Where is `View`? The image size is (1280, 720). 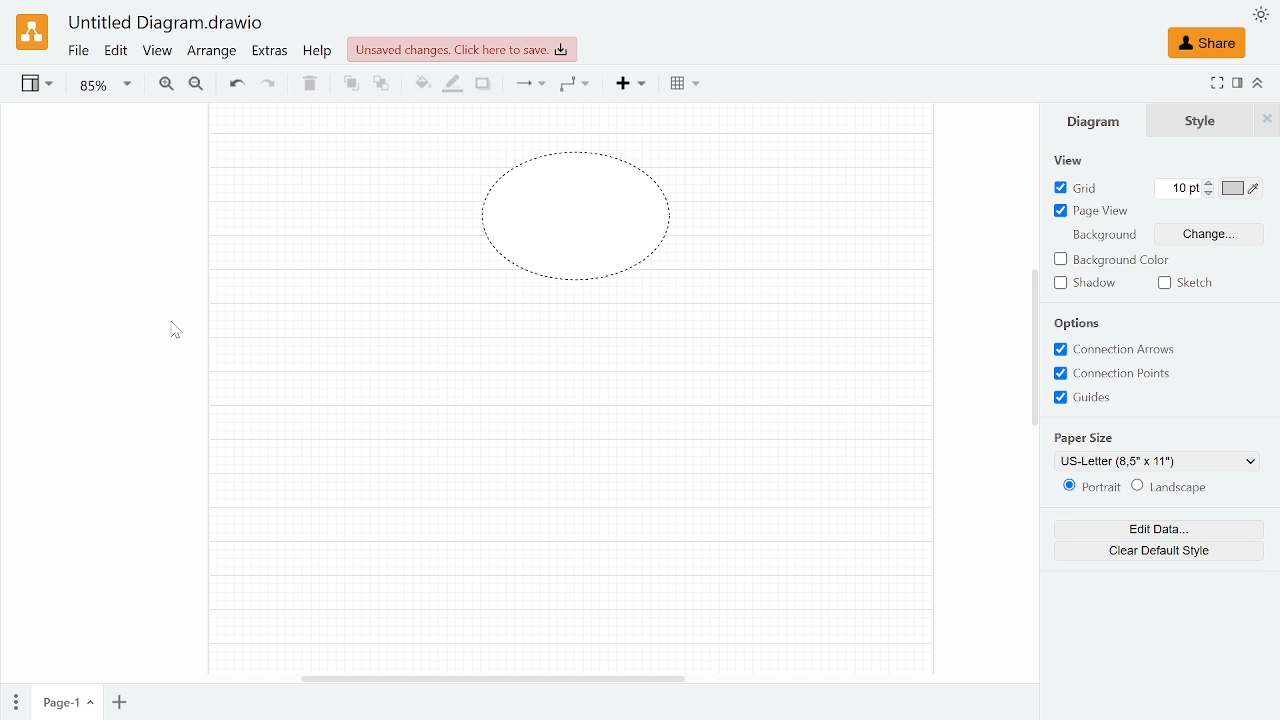
View is located at coordinates (157, 52).